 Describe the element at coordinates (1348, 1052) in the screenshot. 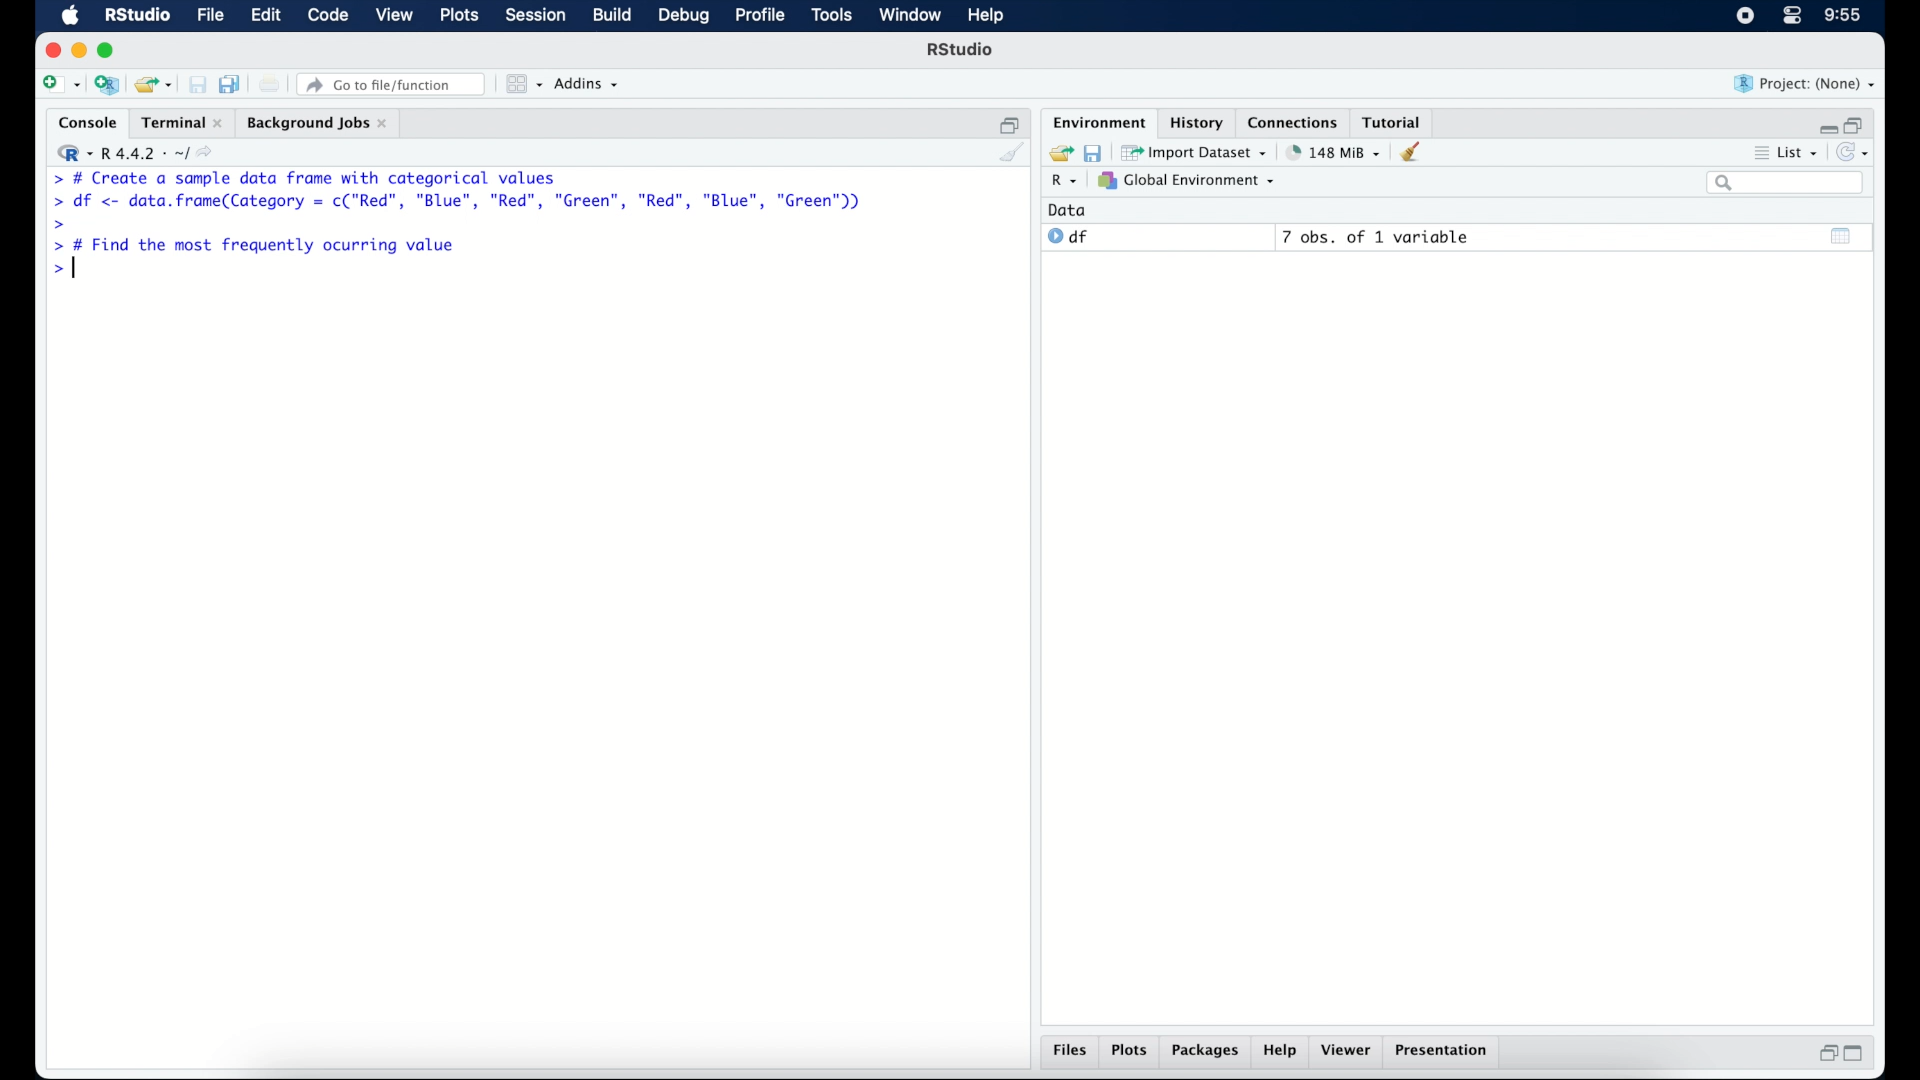

I see `viewer` at that location.